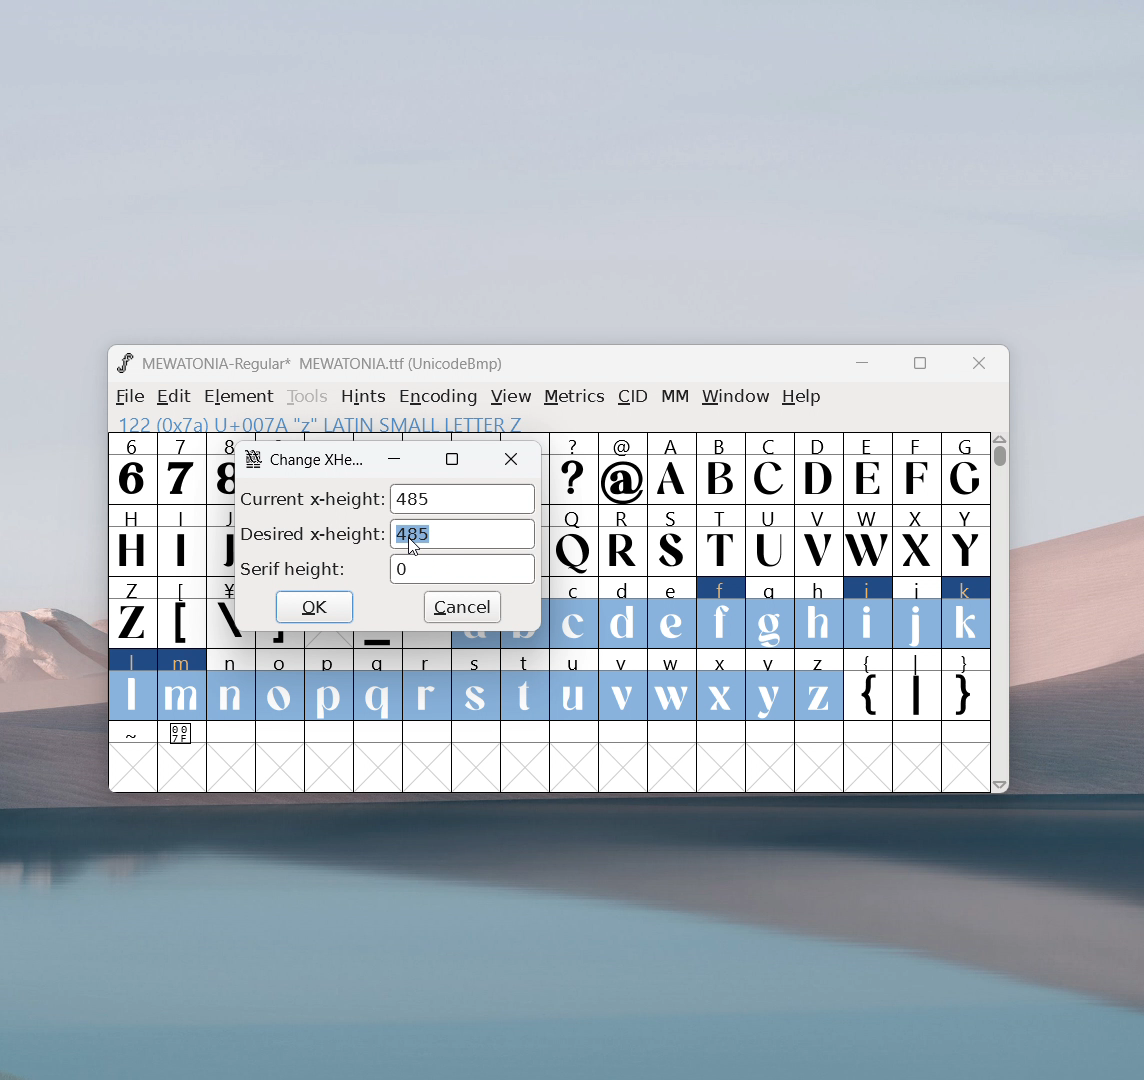 The image size is (1144, 1080). Describe the element at coordinates (308, 397) in the screenshot. I see `tools` at that location.